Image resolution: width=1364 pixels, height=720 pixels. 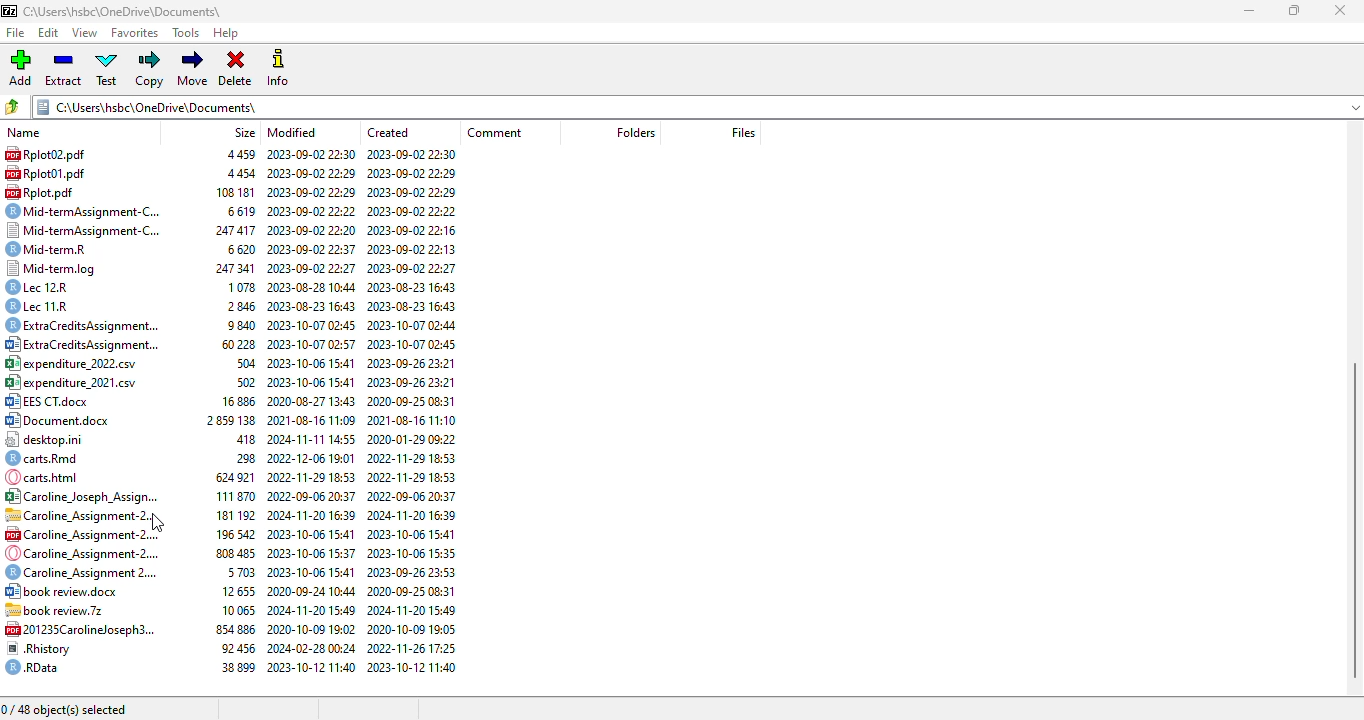 I want to click on  2023-09-02 22:30, so click(x=413, y=154).